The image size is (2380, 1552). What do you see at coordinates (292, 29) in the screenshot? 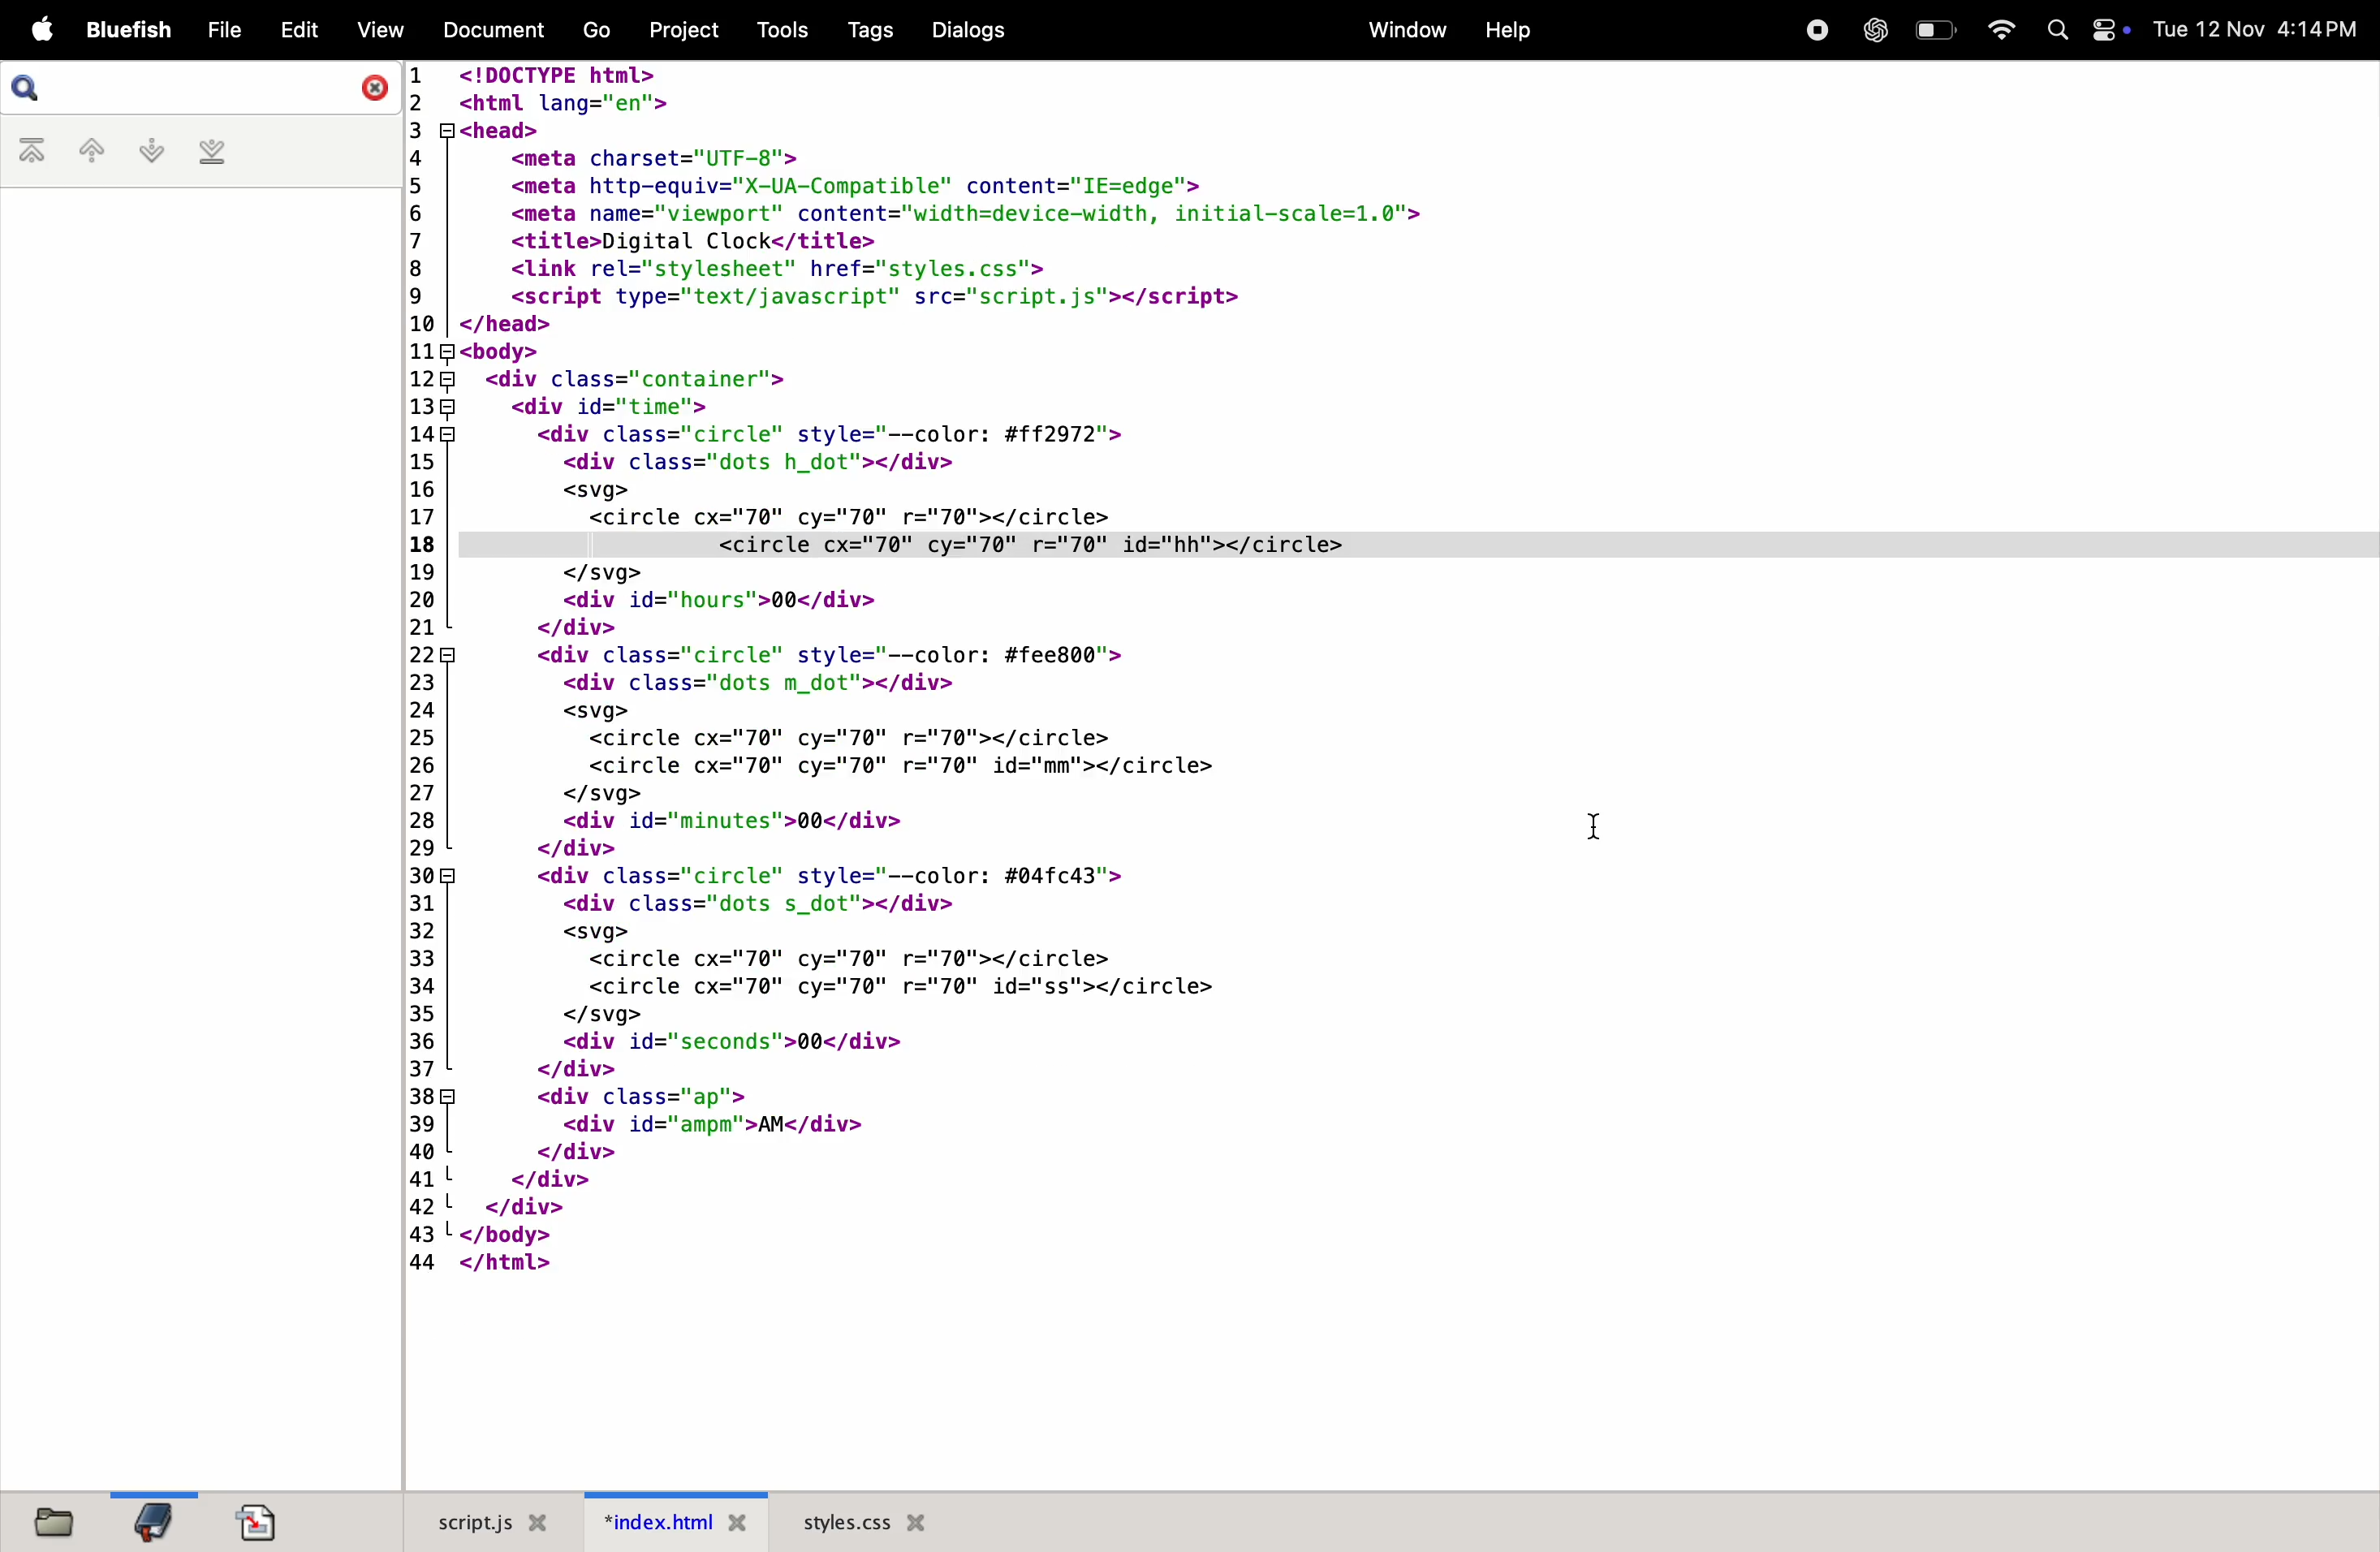
I see `edit` at bounding box center [292, 29].